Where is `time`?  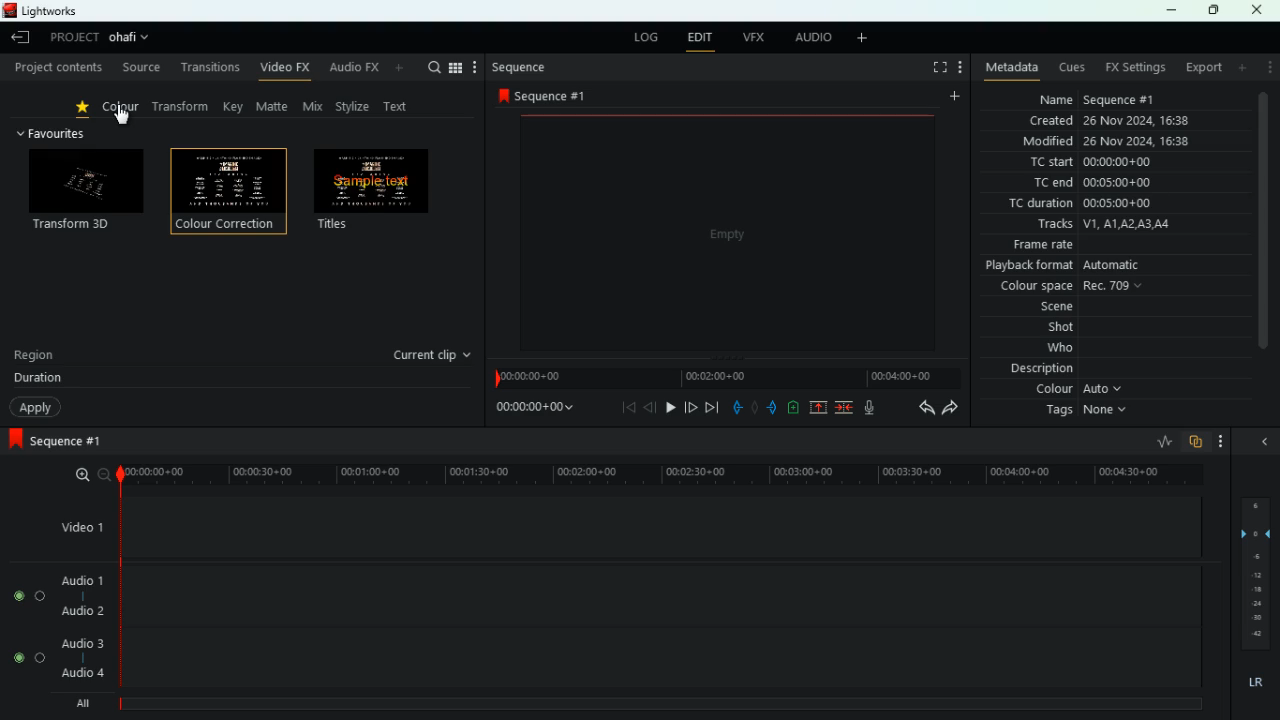 time is located at coordinates (653, 471).